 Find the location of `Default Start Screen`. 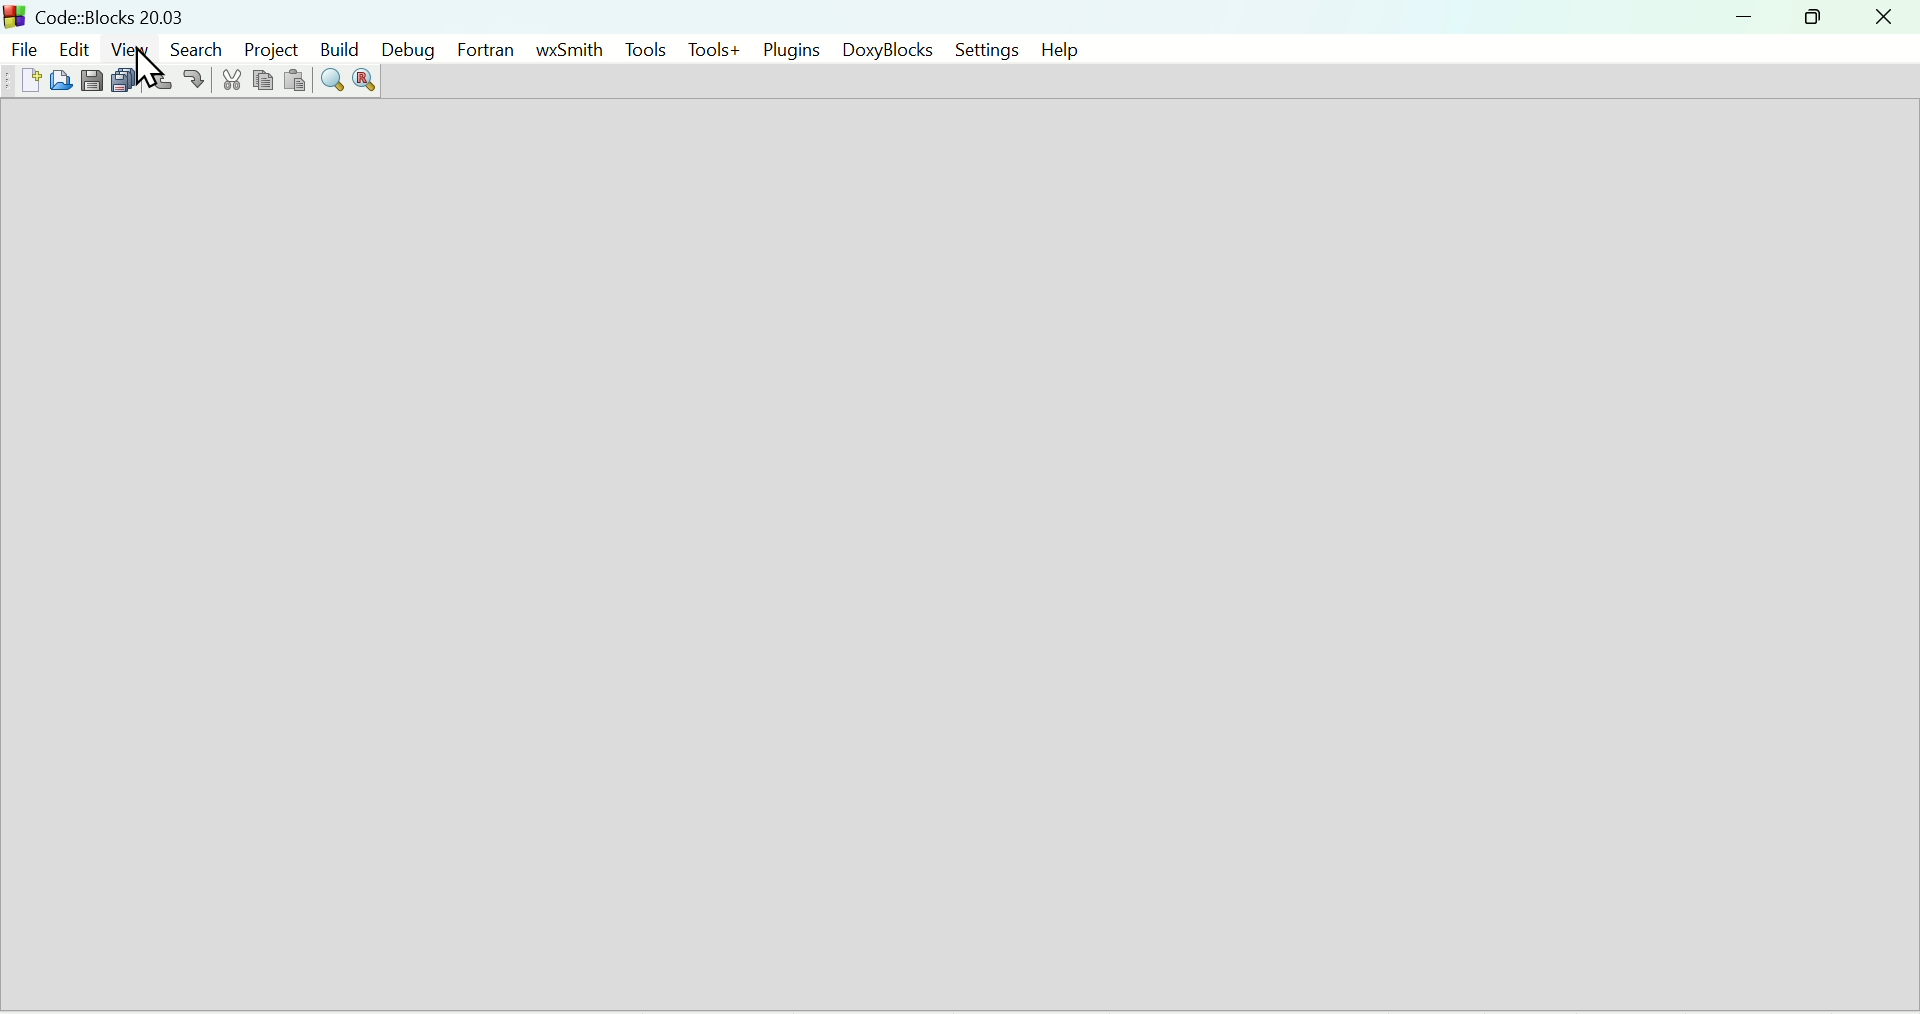

Default Start Screen is located at coordinates (959, 556).